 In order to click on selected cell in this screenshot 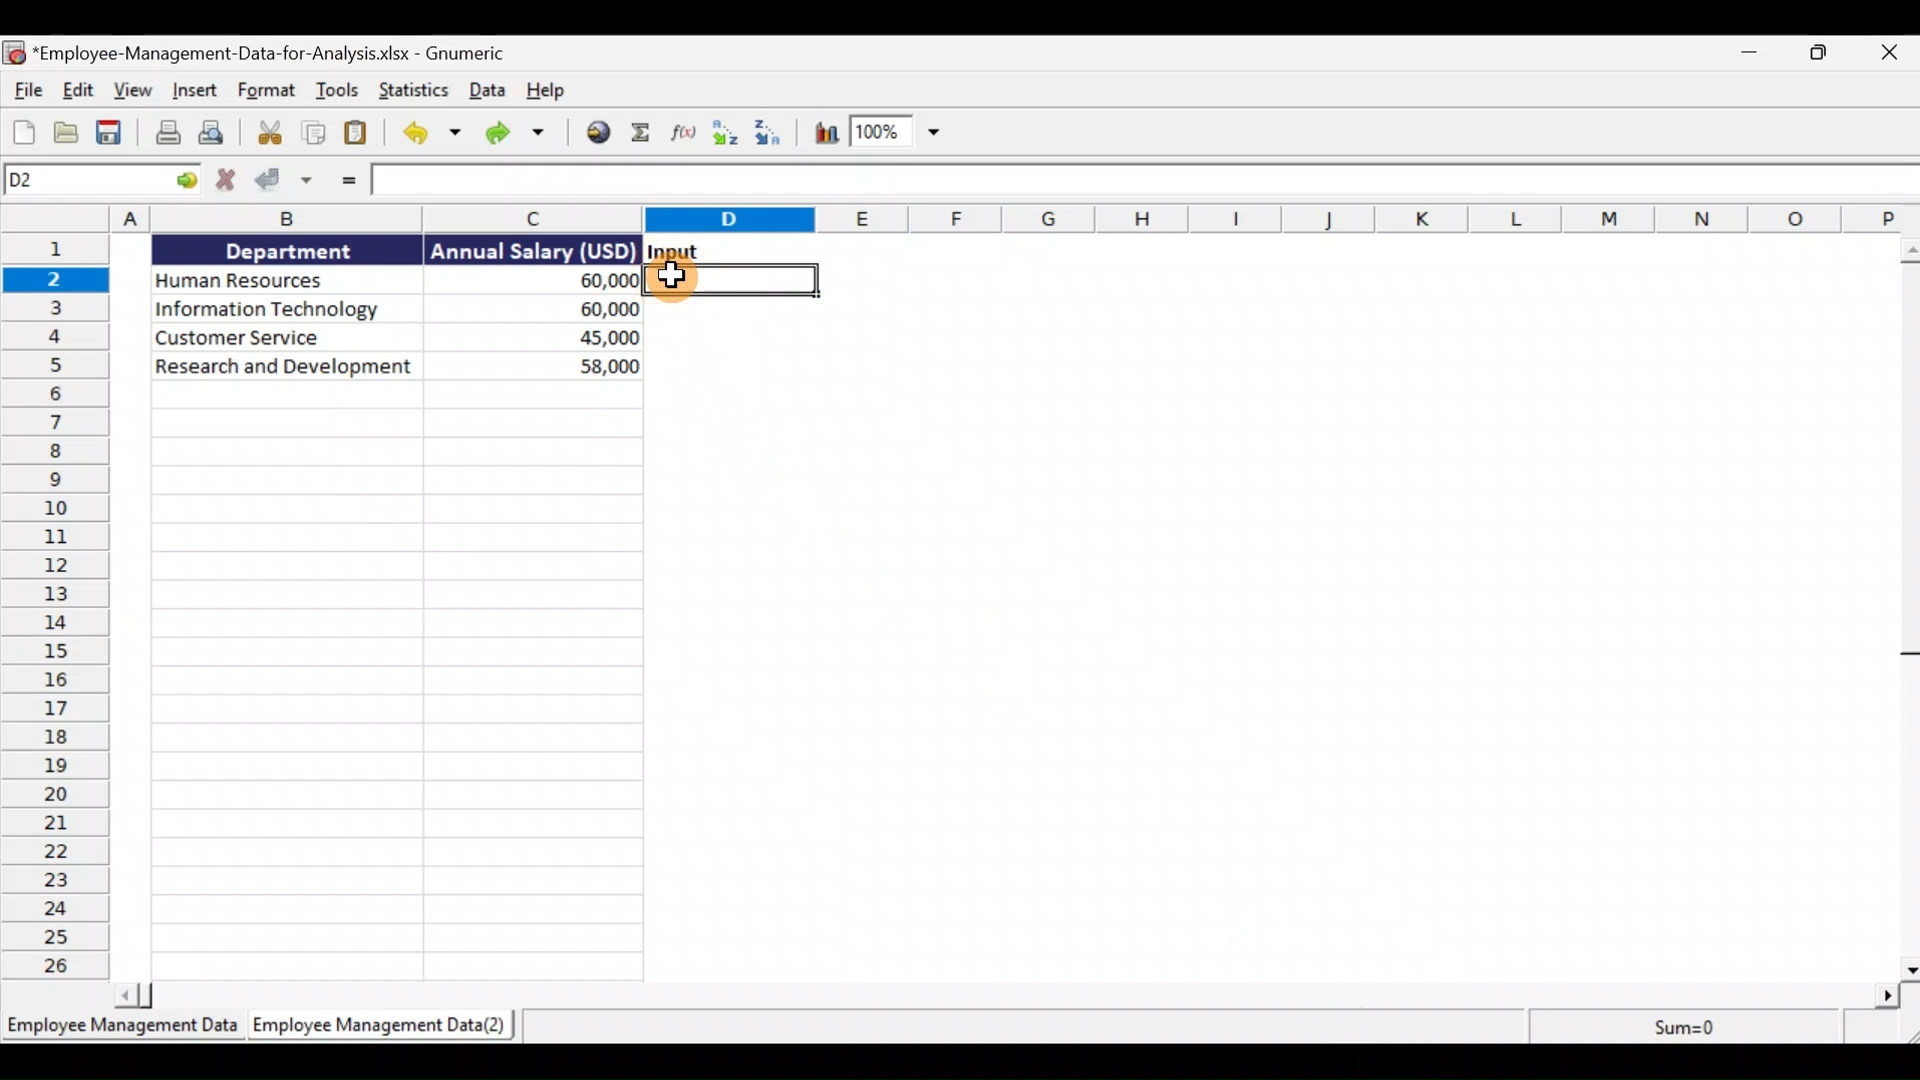, I will do `click(738, 281)`.